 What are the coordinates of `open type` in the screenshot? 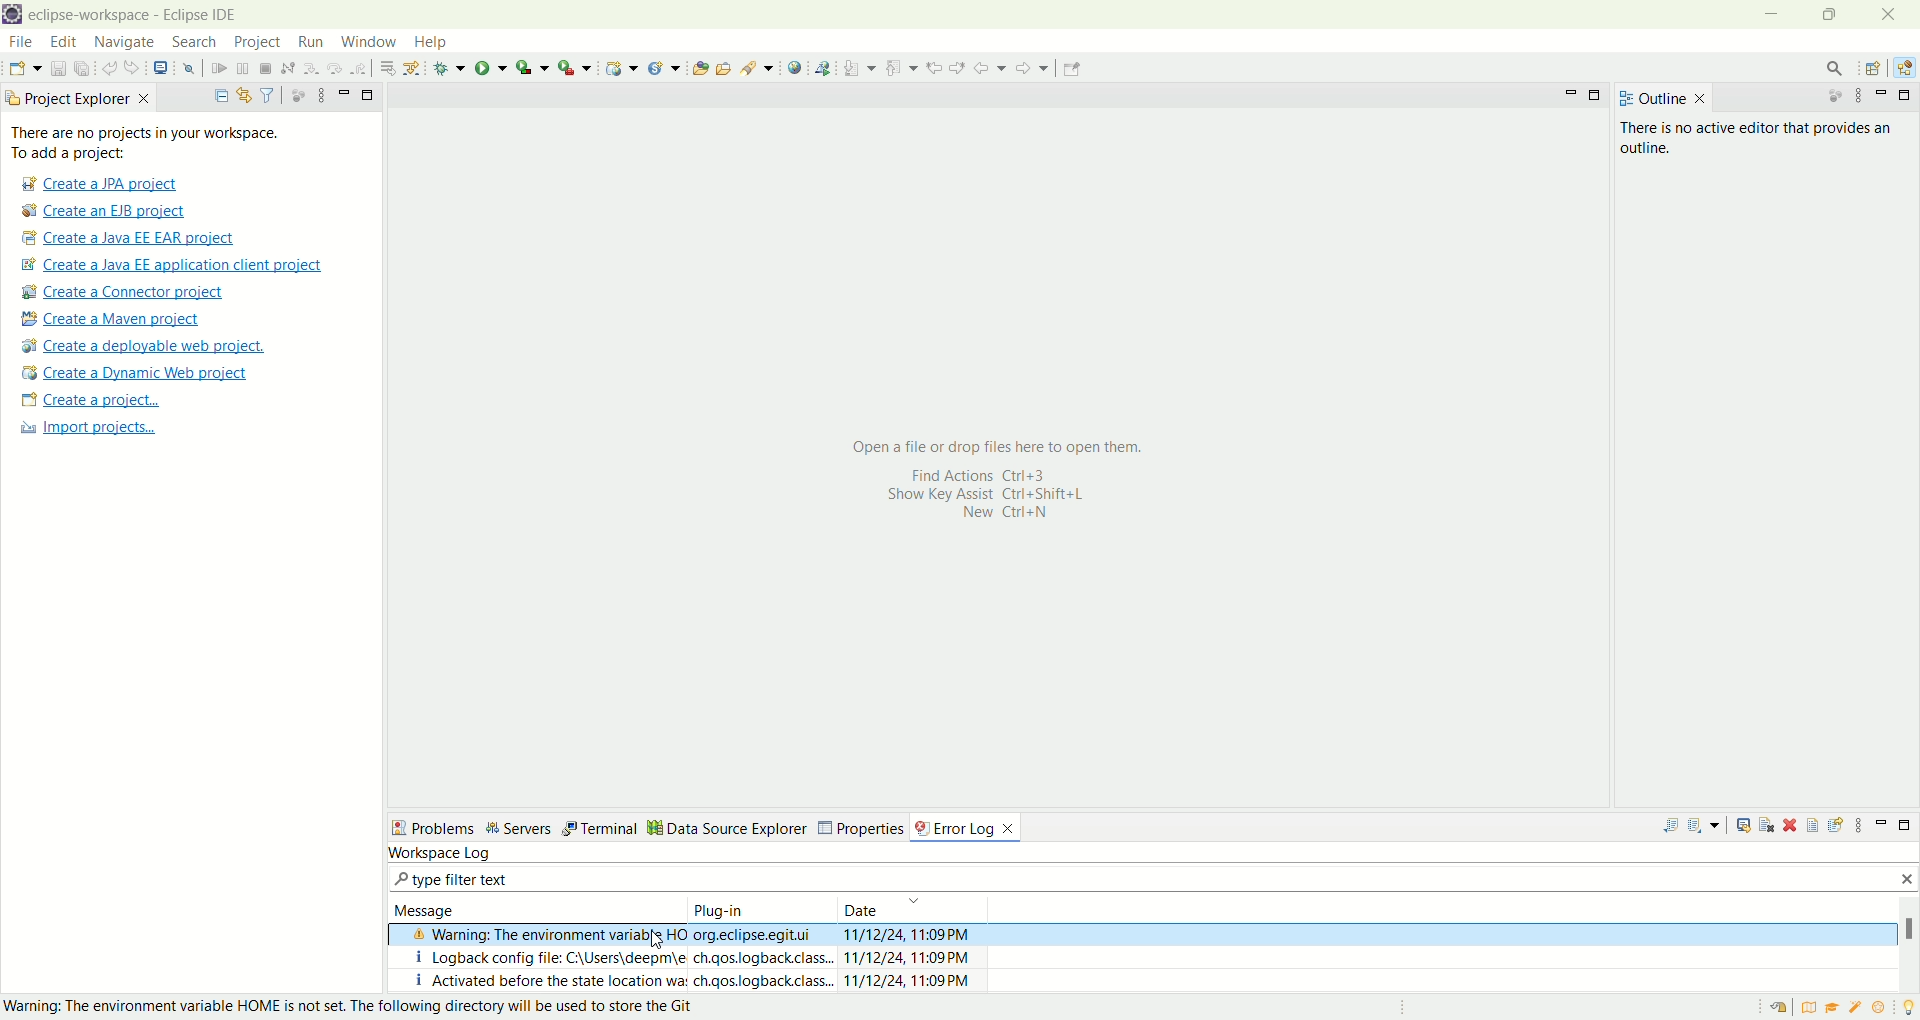 It's located at (699, 66).